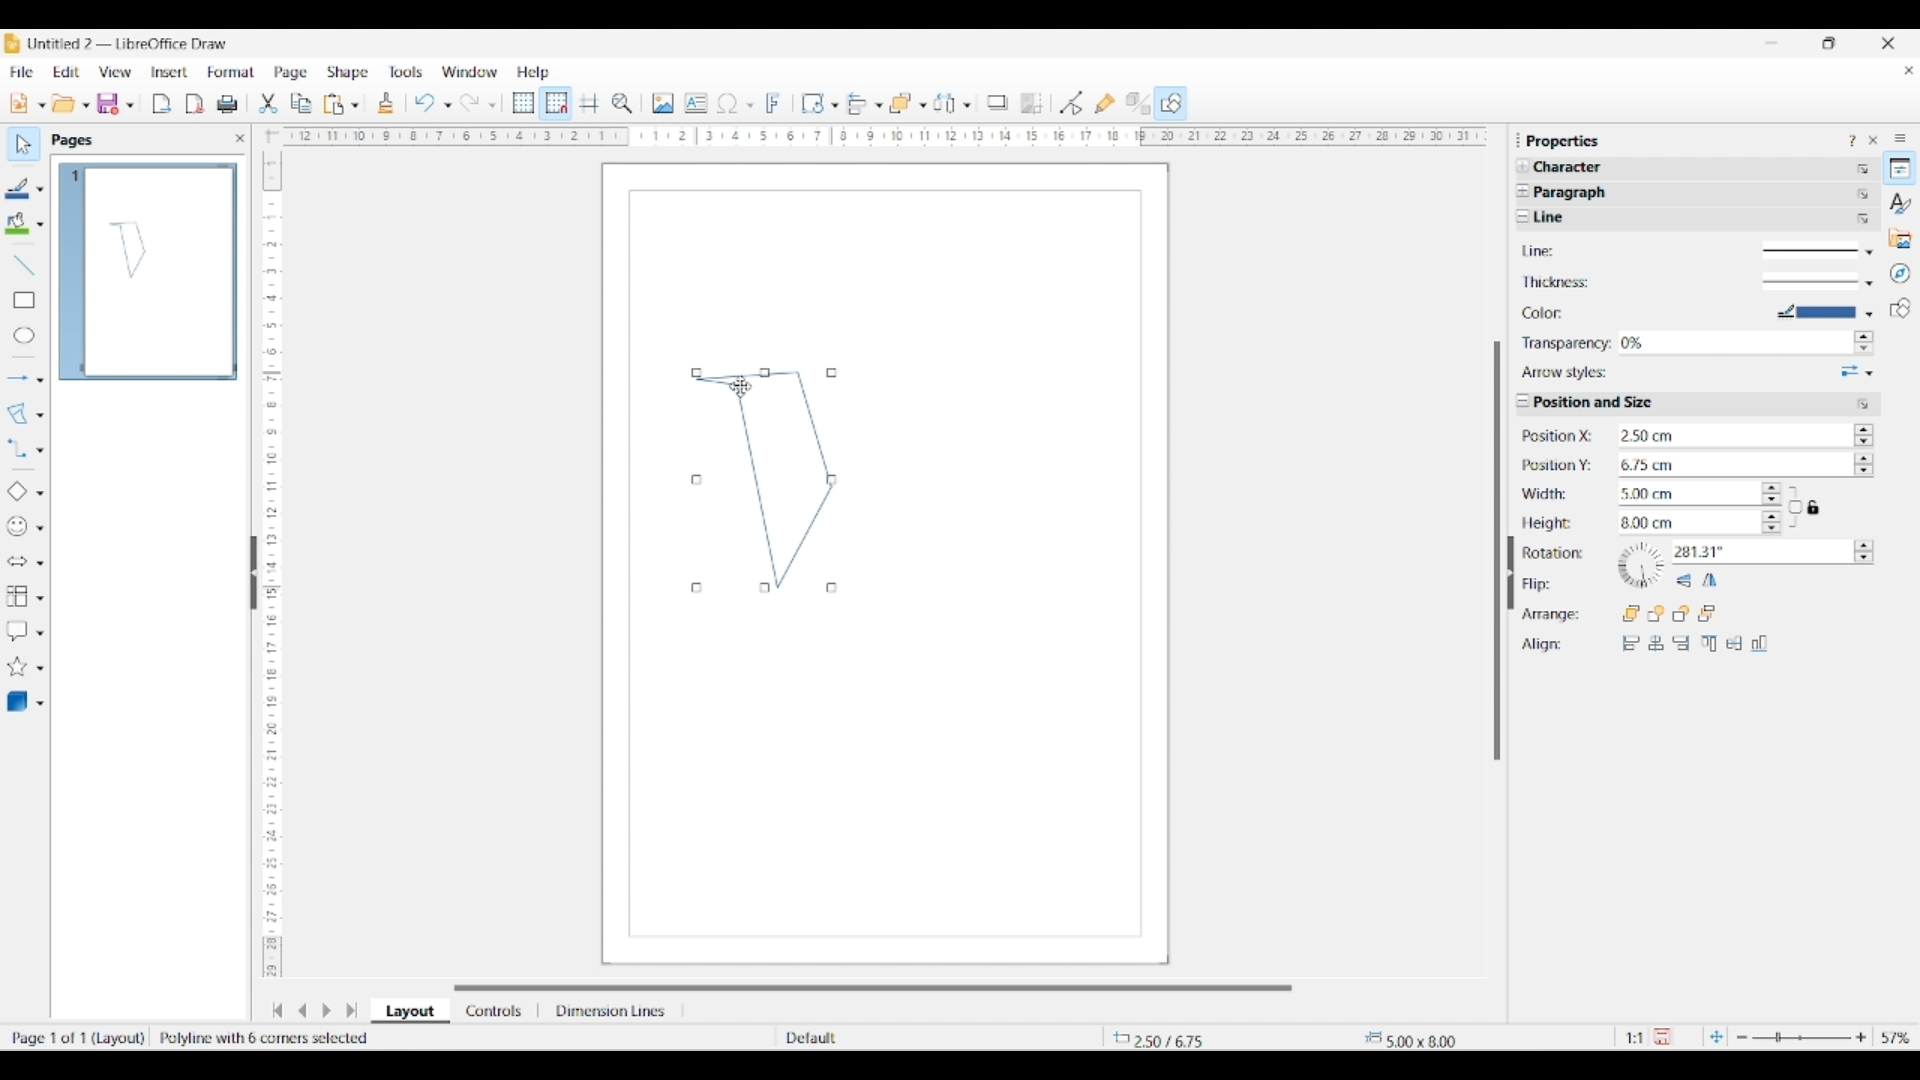  Describe the element at coordinates (1864, 404) in the screenshot. I see `More options` at that location.